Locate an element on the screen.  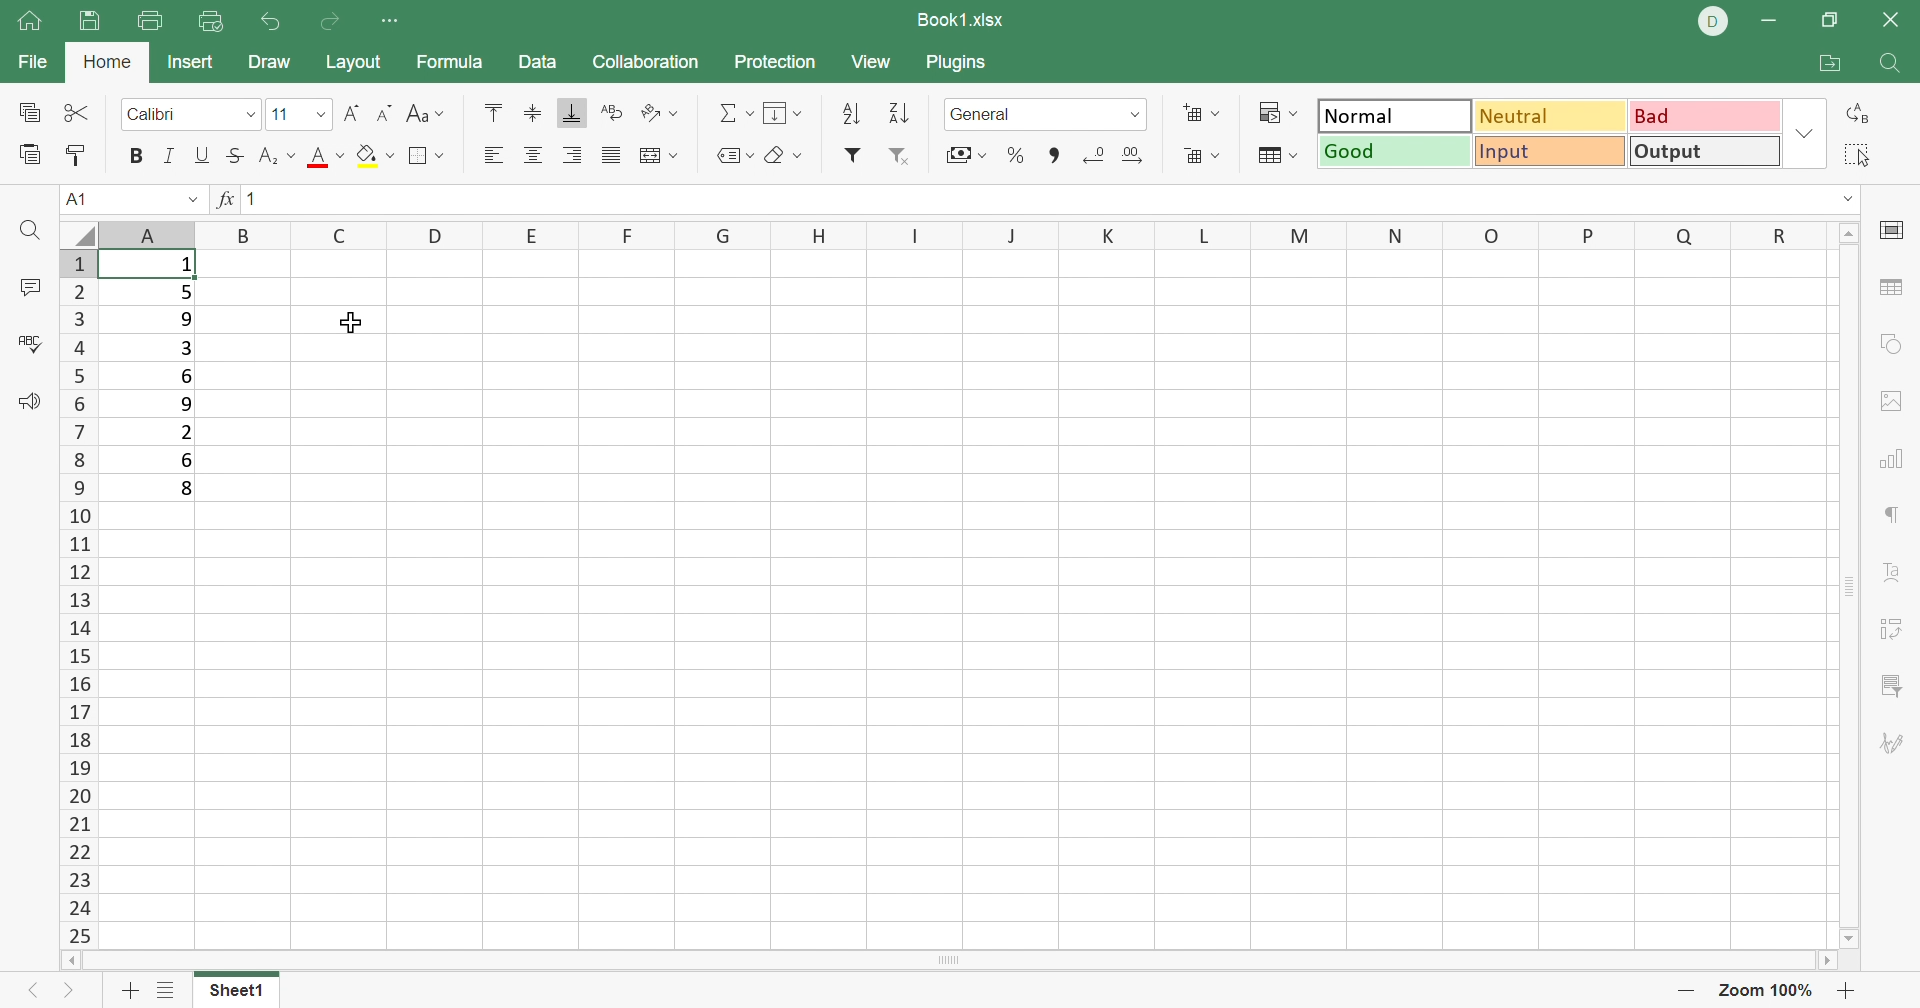
Accounting style is located at coordinates (959, 156).